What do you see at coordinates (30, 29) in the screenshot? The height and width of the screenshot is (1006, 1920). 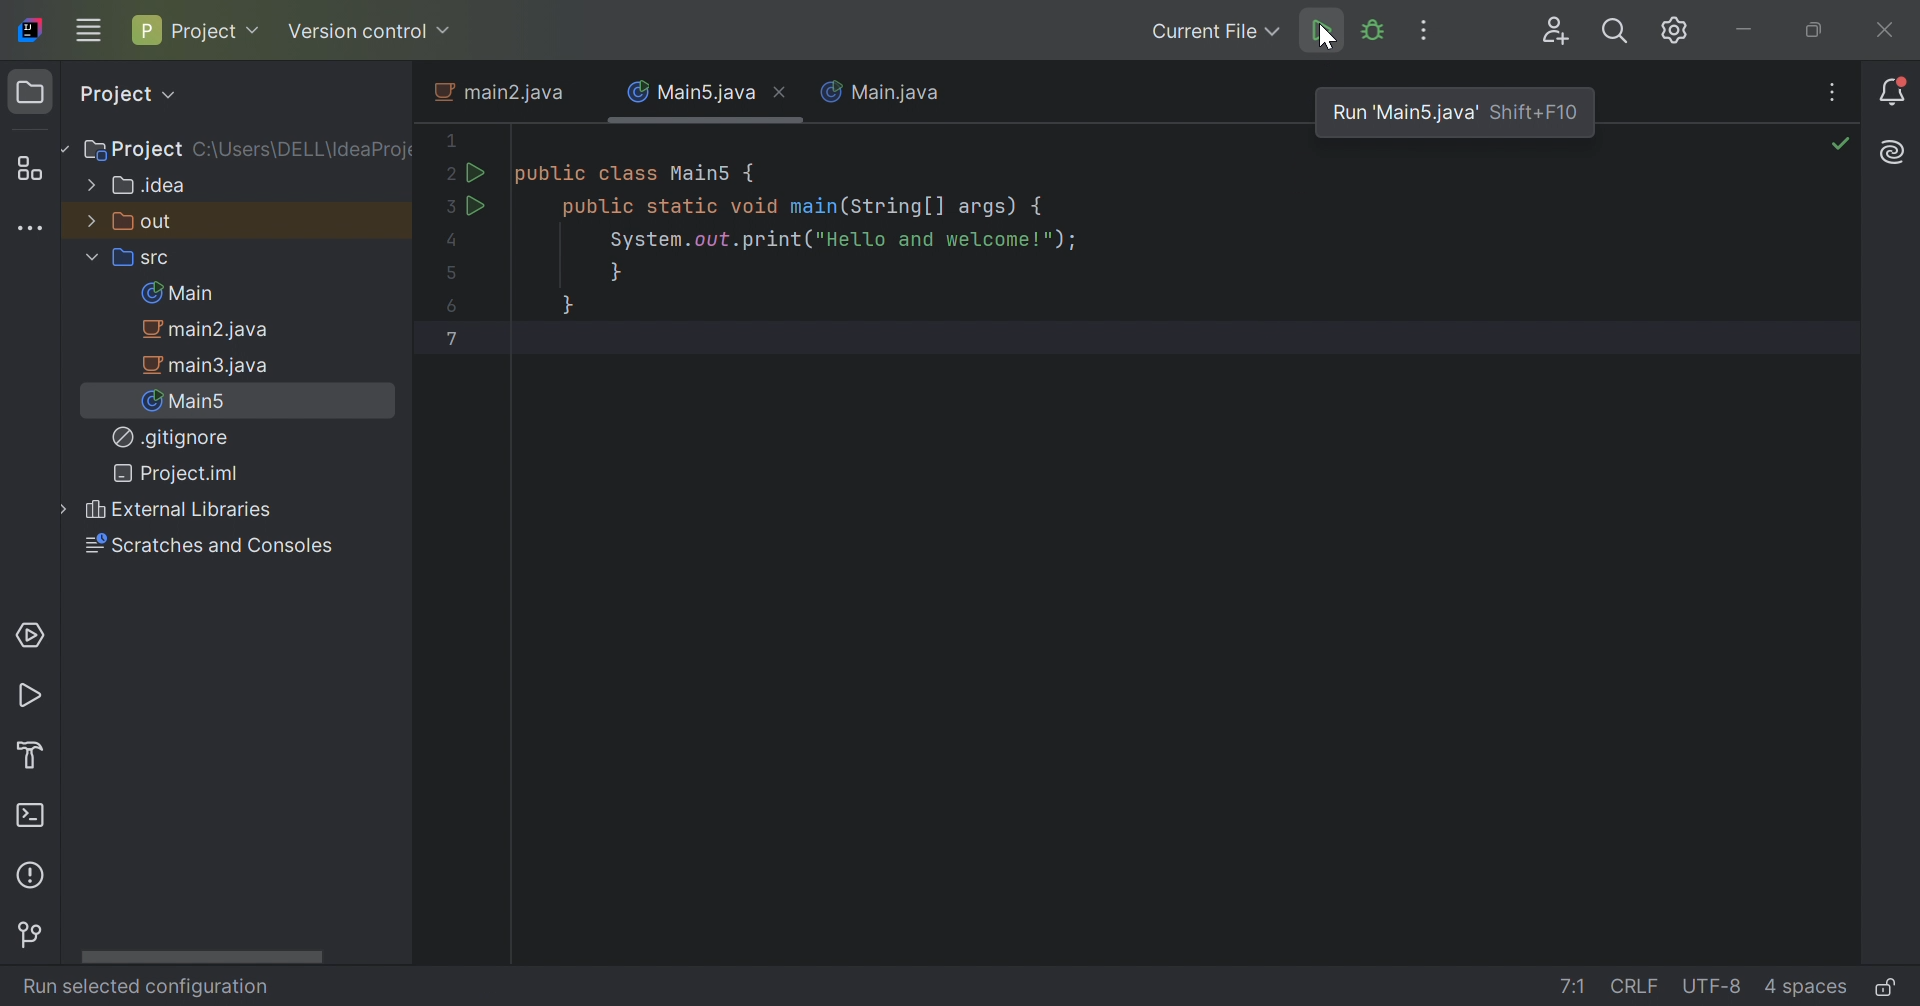 I see `IntelliJ IDEA icon` at bounding box center [30, 29].